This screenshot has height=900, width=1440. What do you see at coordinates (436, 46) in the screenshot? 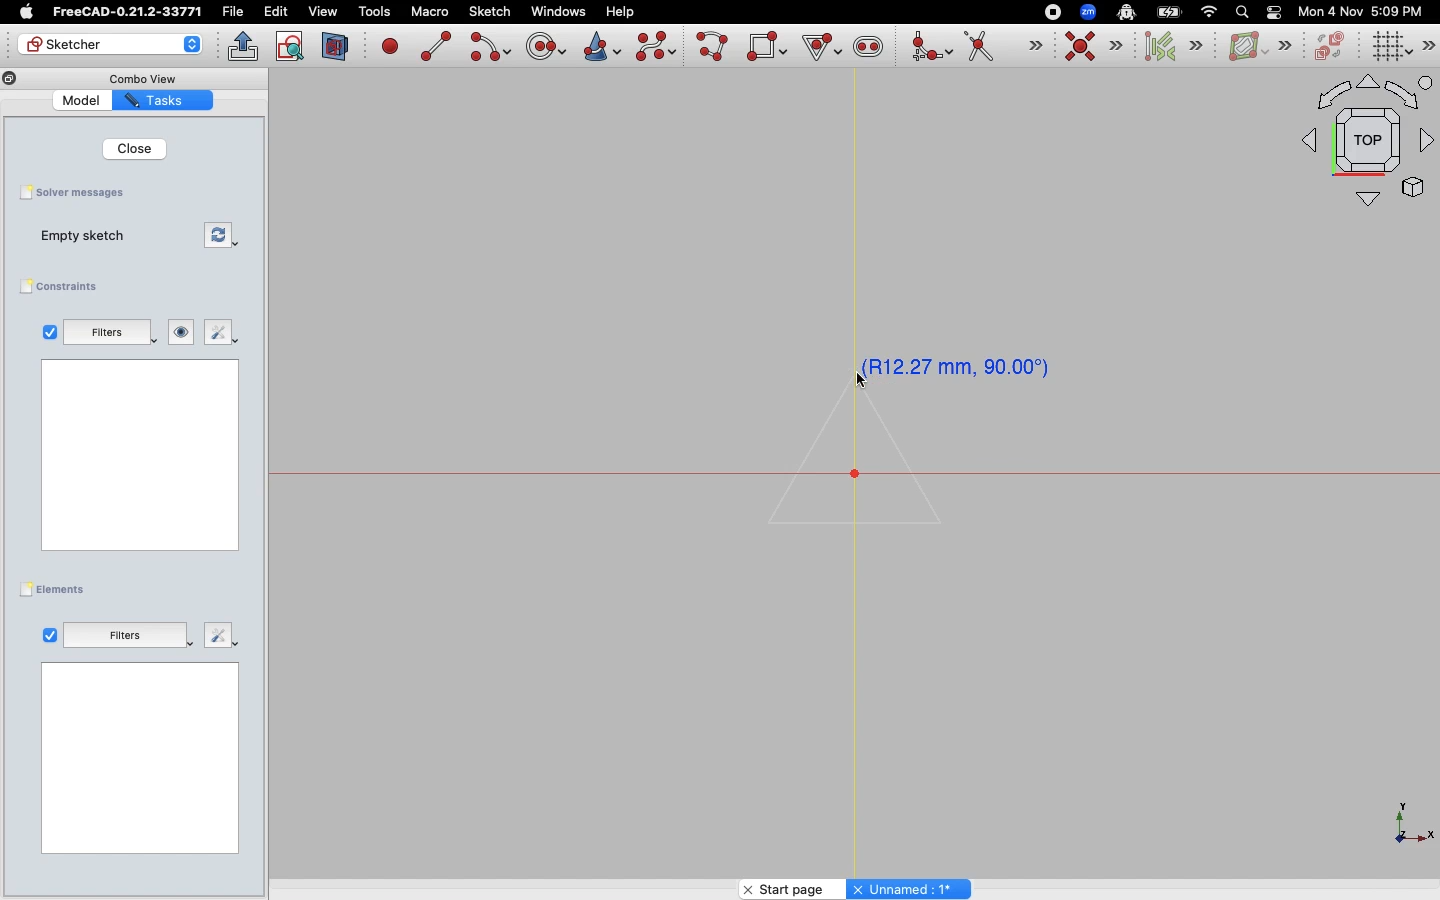
I see `Create line` at bounding box center [436, 46].